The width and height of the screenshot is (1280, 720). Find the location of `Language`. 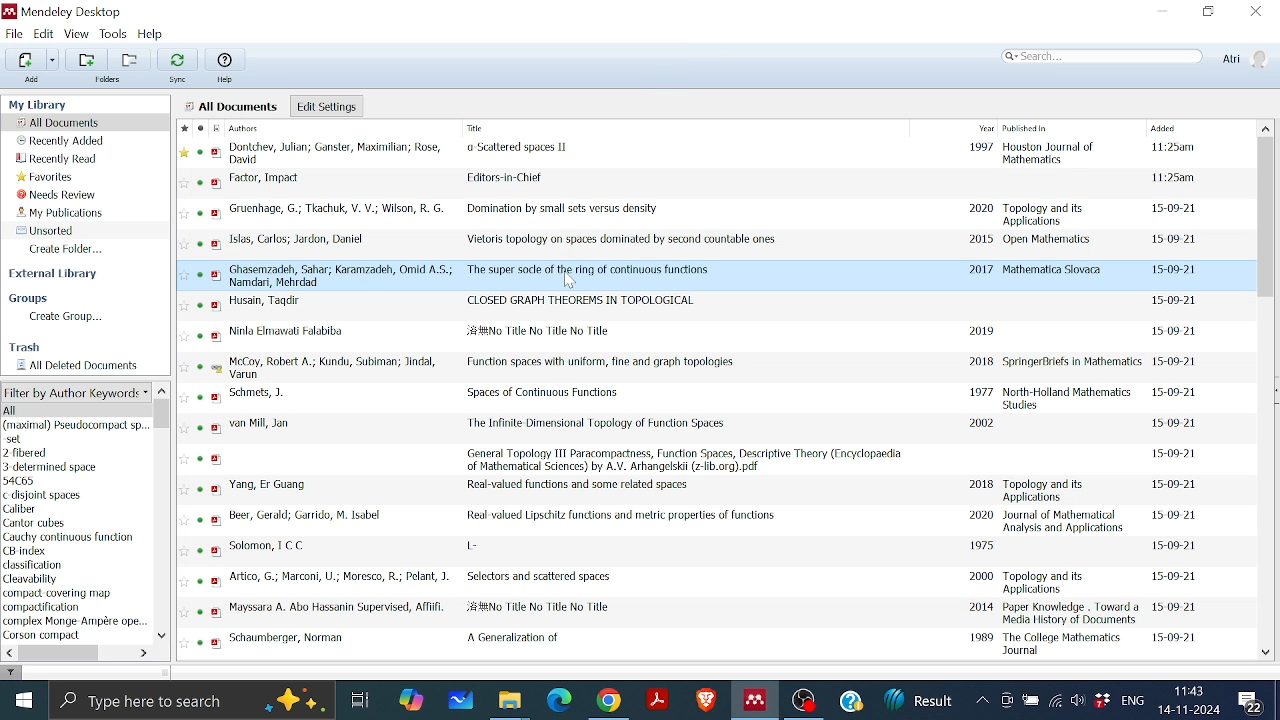

Language is located at coordinates (1134, 699).